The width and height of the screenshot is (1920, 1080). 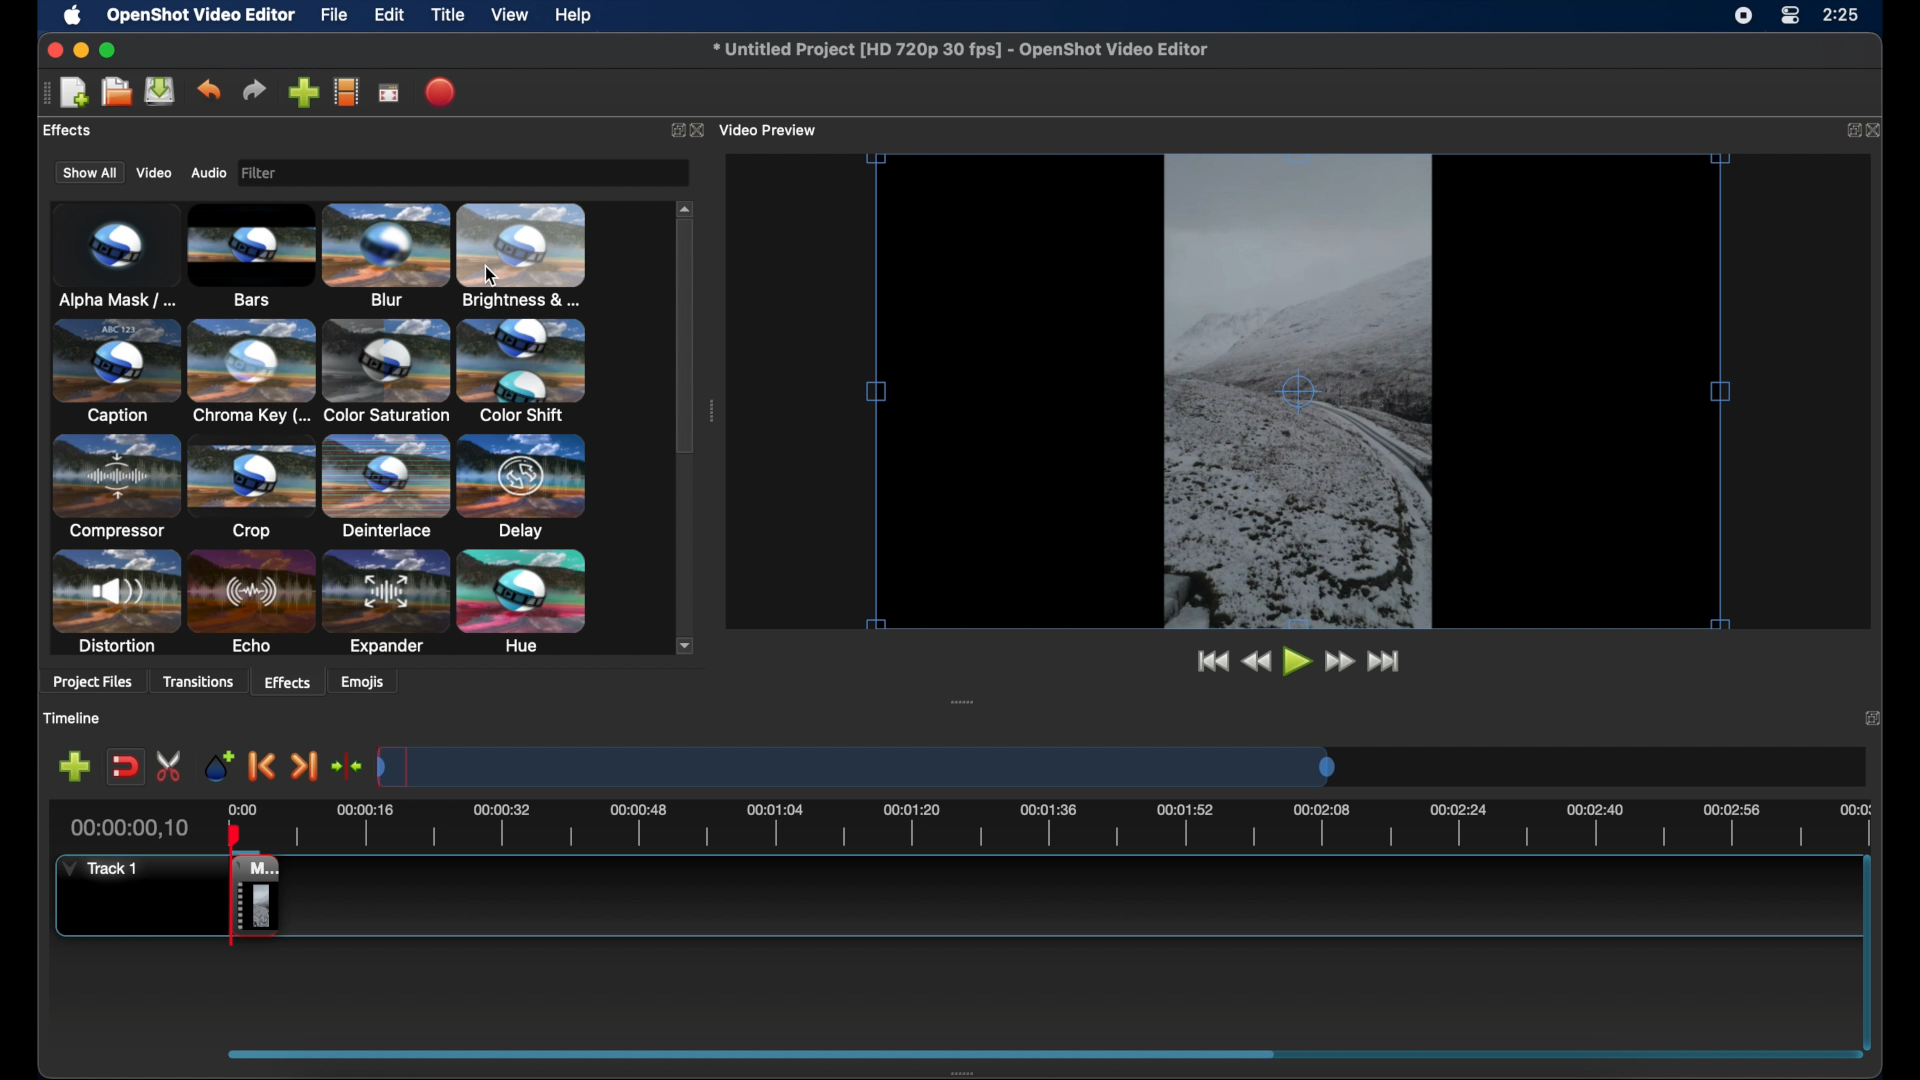 What do you see at coordinates (1255, 661) in the screenshot?
I see `rewind` at bounding box center [1255, 661].